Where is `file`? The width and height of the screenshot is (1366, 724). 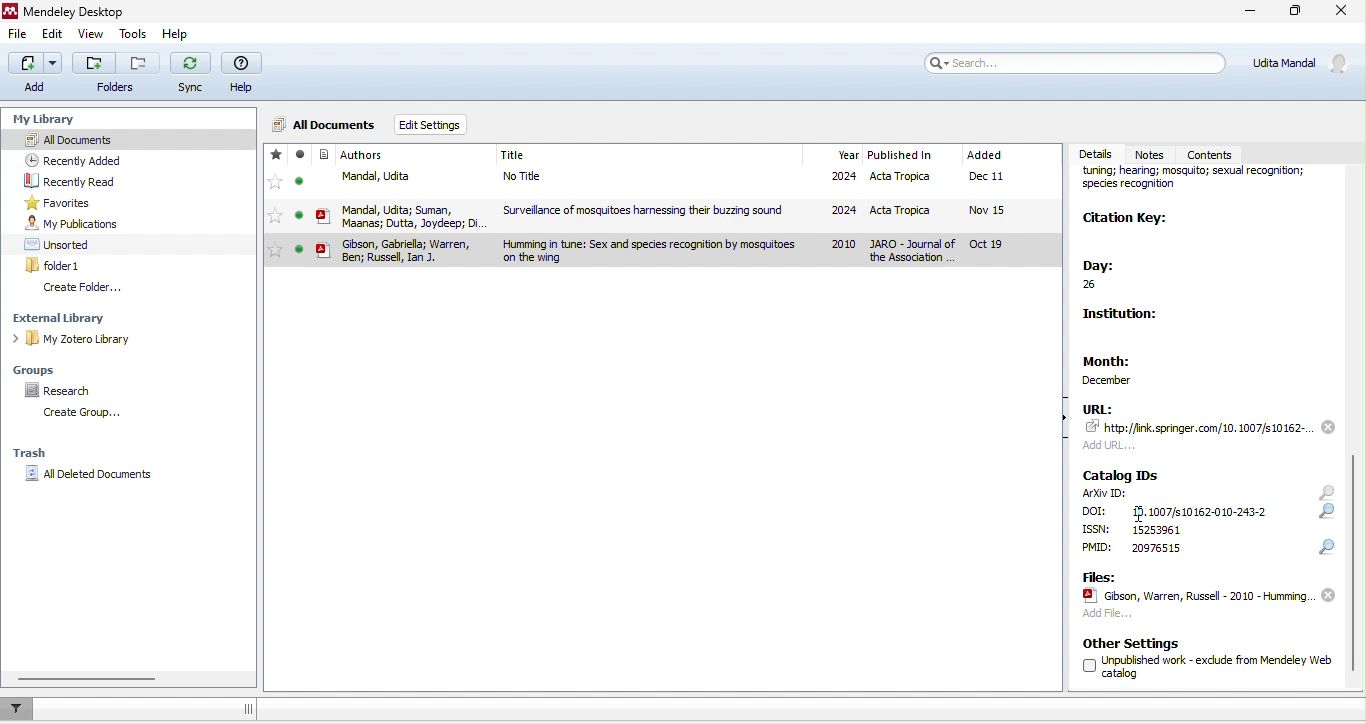 file is located at coordinates (18, 36).